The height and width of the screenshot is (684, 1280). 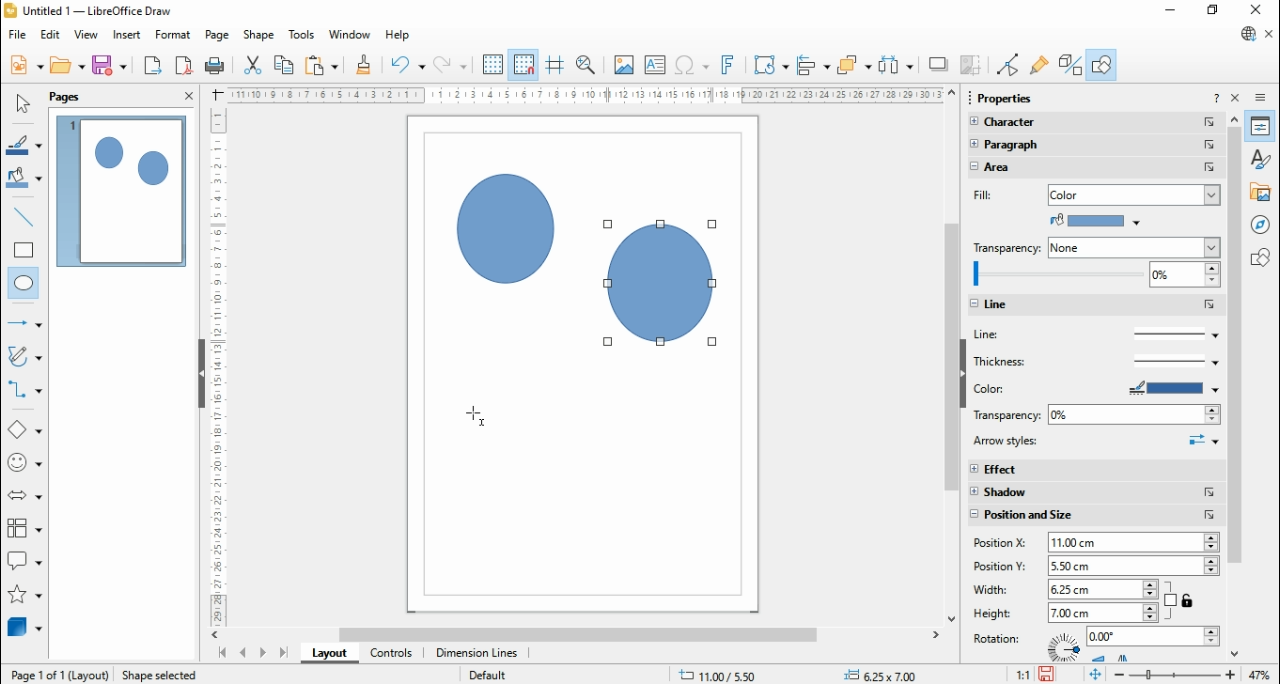 What do you see at coordinates (993, 613) in the screenshot?
I see `height` at bounding box center [993, 613].